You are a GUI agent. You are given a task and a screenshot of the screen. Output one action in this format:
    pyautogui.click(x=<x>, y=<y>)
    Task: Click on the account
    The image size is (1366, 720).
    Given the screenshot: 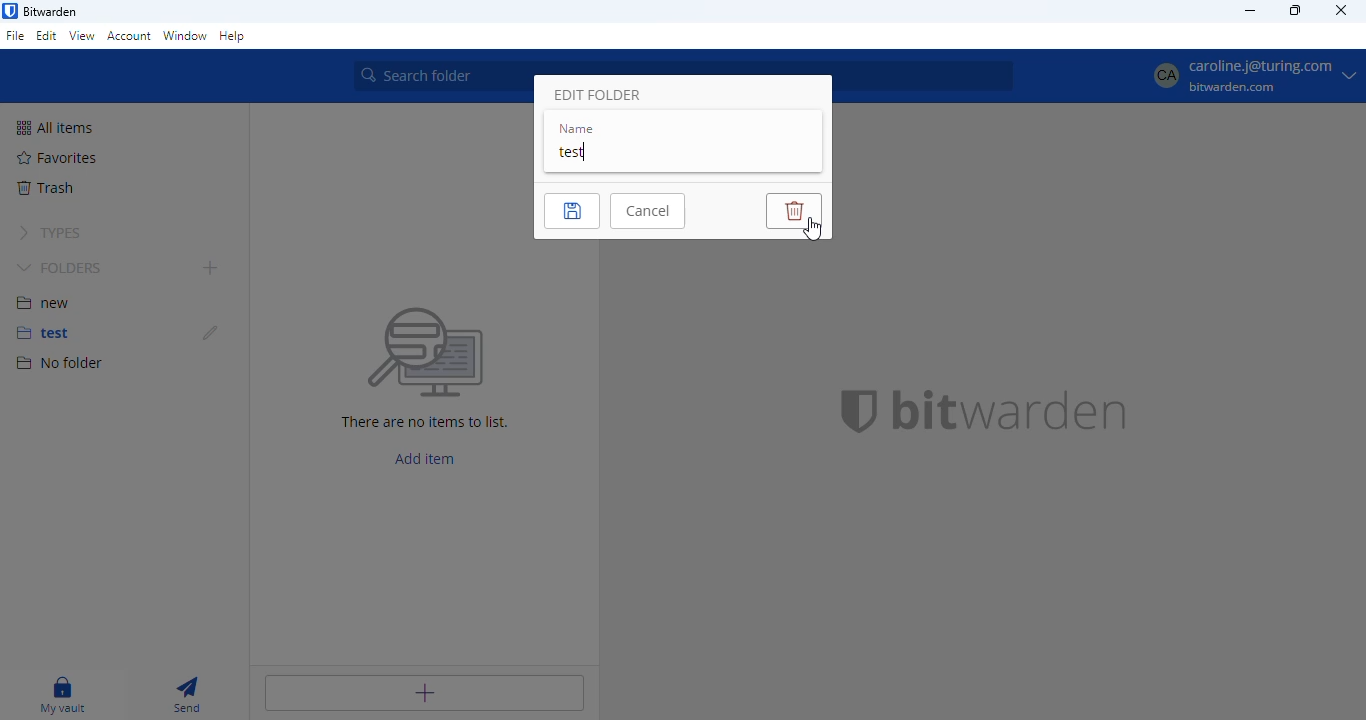 What is the action you would take?
    pyautogui.click(x=129, y=37)
    